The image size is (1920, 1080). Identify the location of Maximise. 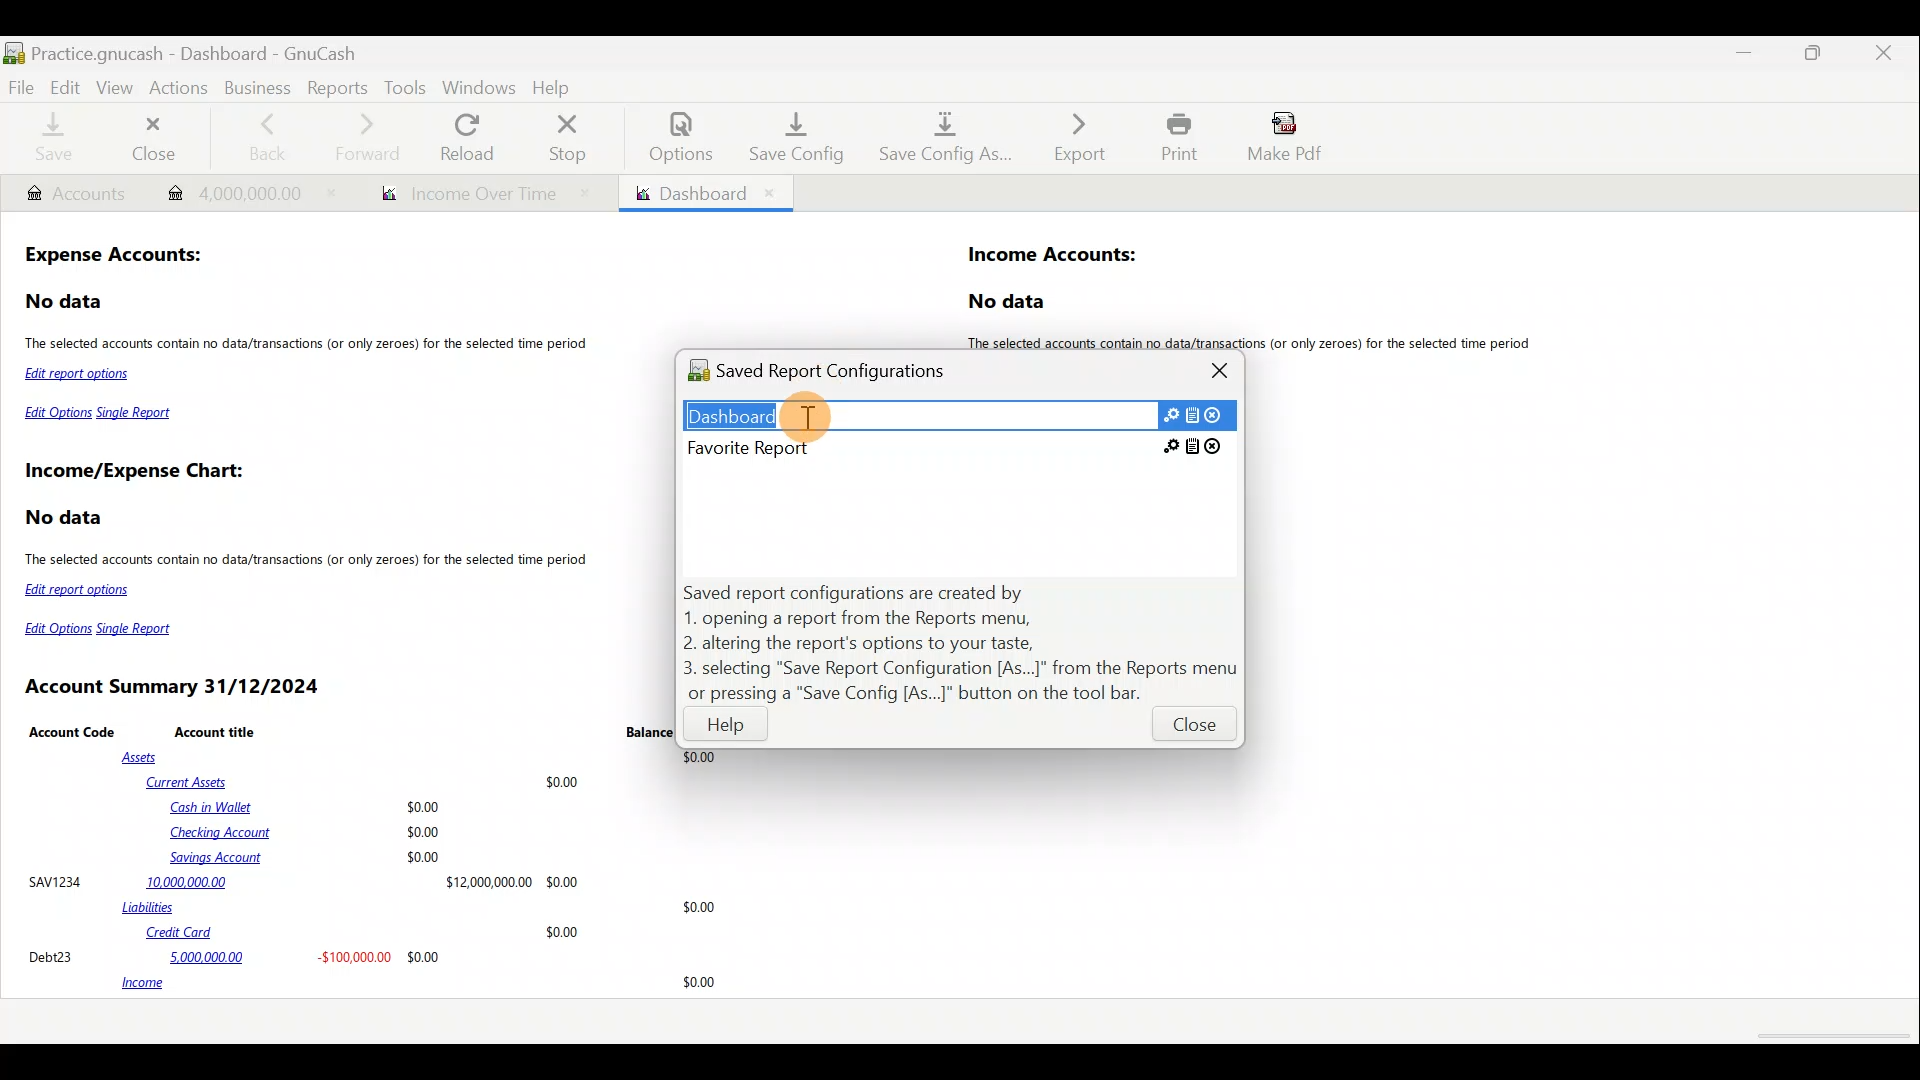
(1817, 59).